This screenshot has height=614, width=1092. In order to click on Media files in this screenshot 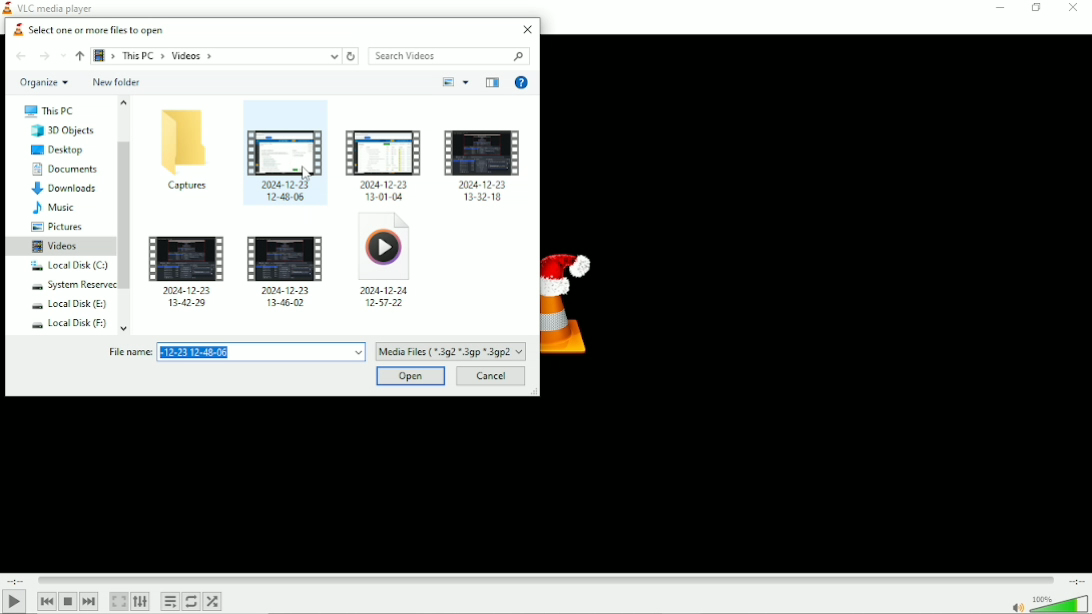, I will do `click(451, 352)`.